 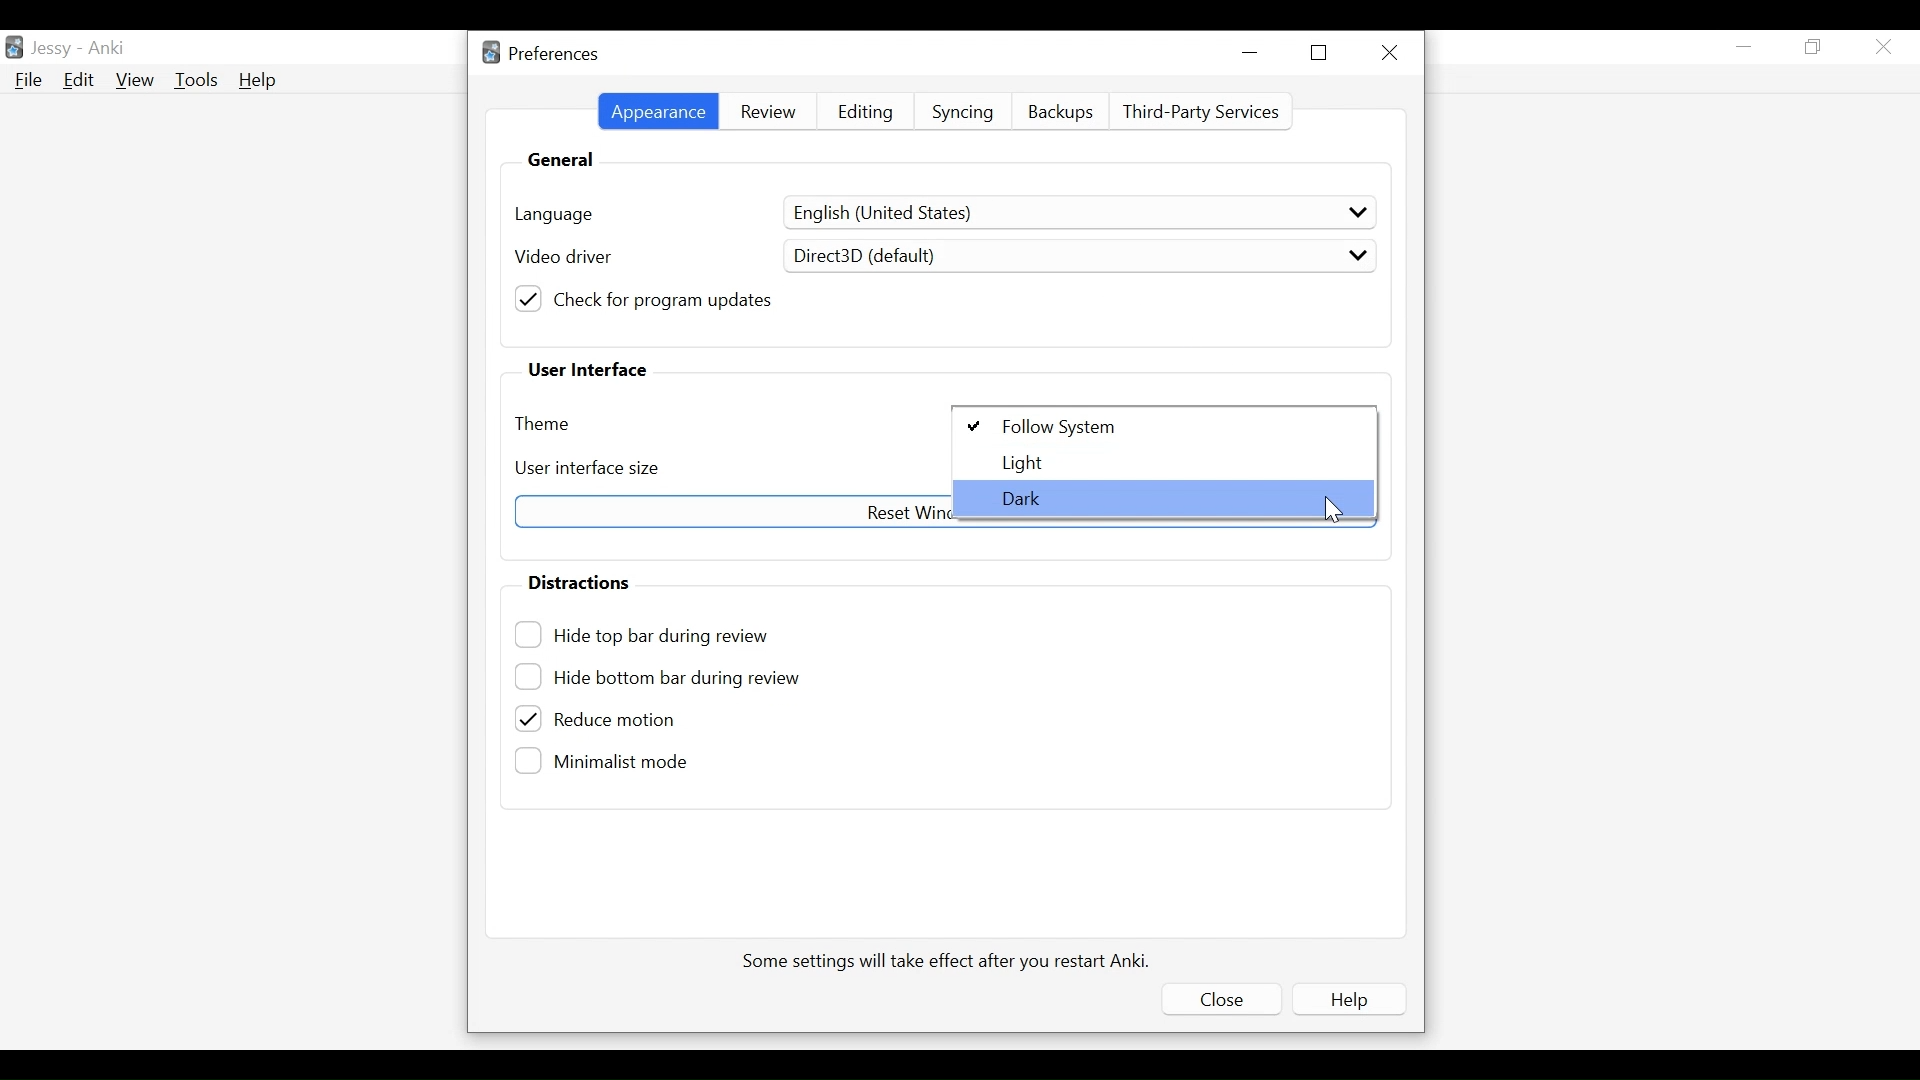 I want to click on Some settings will take effect after you restart Anki, so click(x=950, y=961).